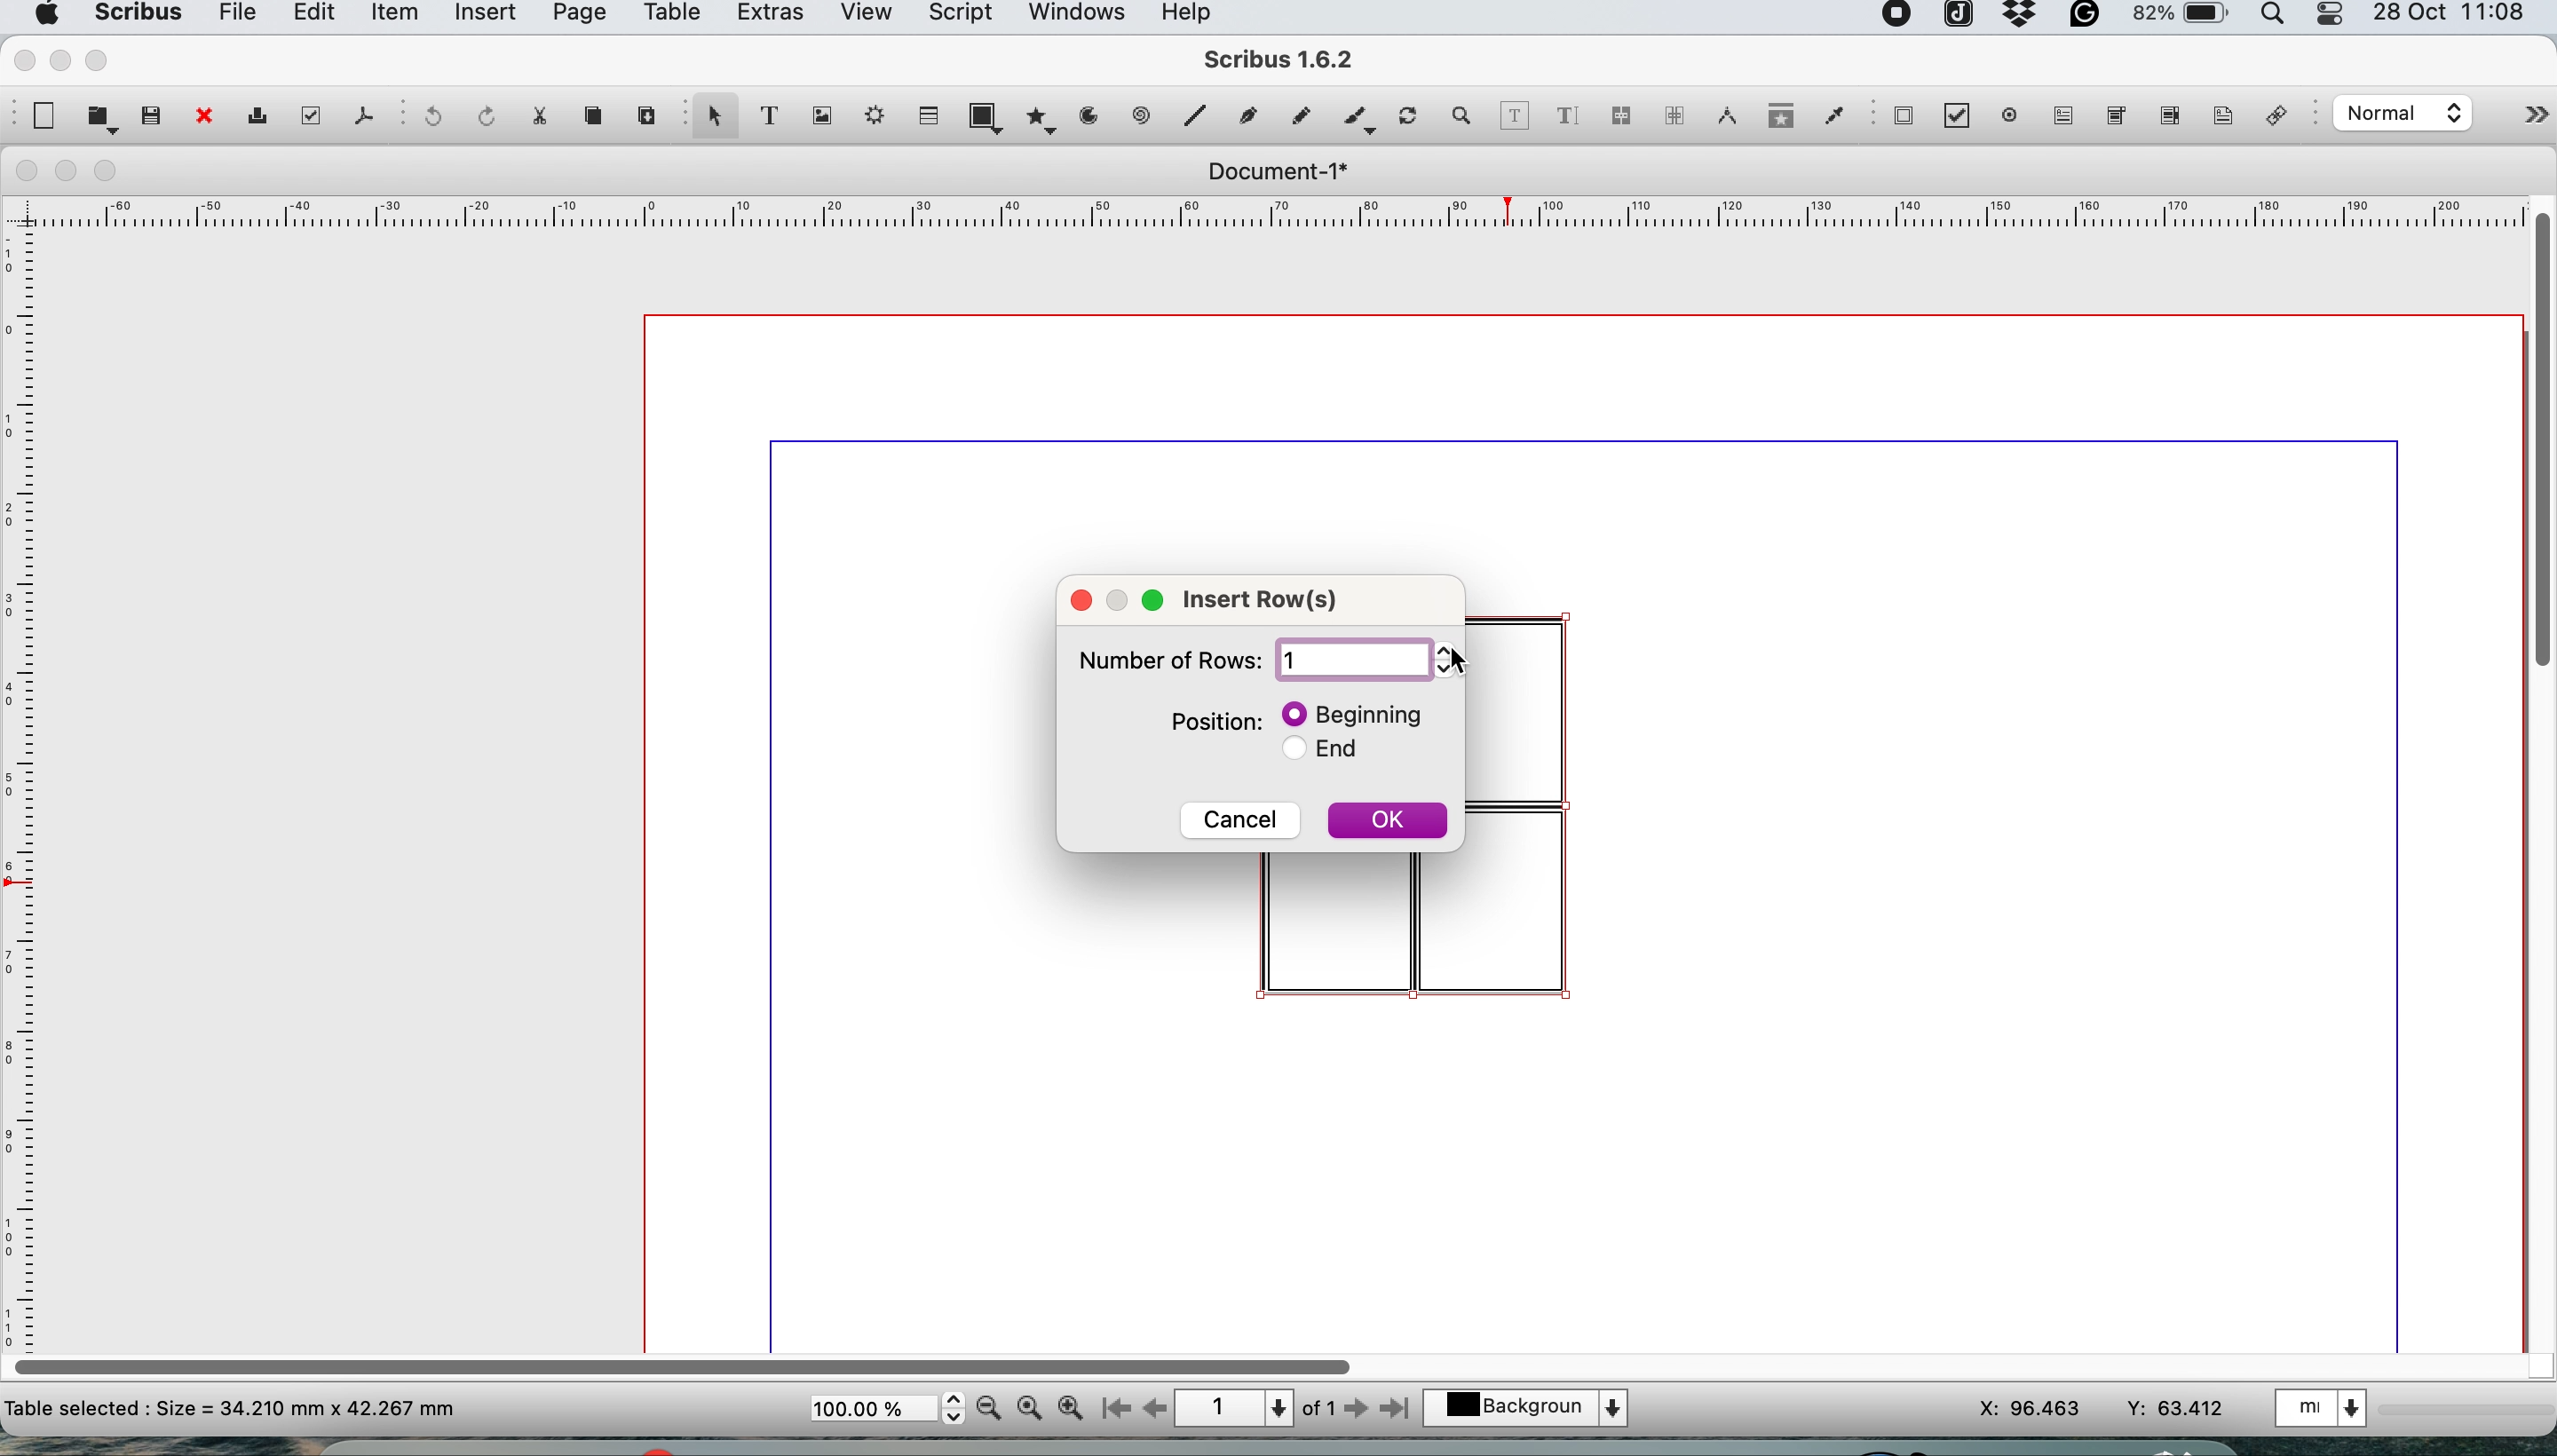 The height and width of the screenshot is (1456, 2557). Describe the element at coordinates (669, 16) in the screenshot. I see `table` at that location.